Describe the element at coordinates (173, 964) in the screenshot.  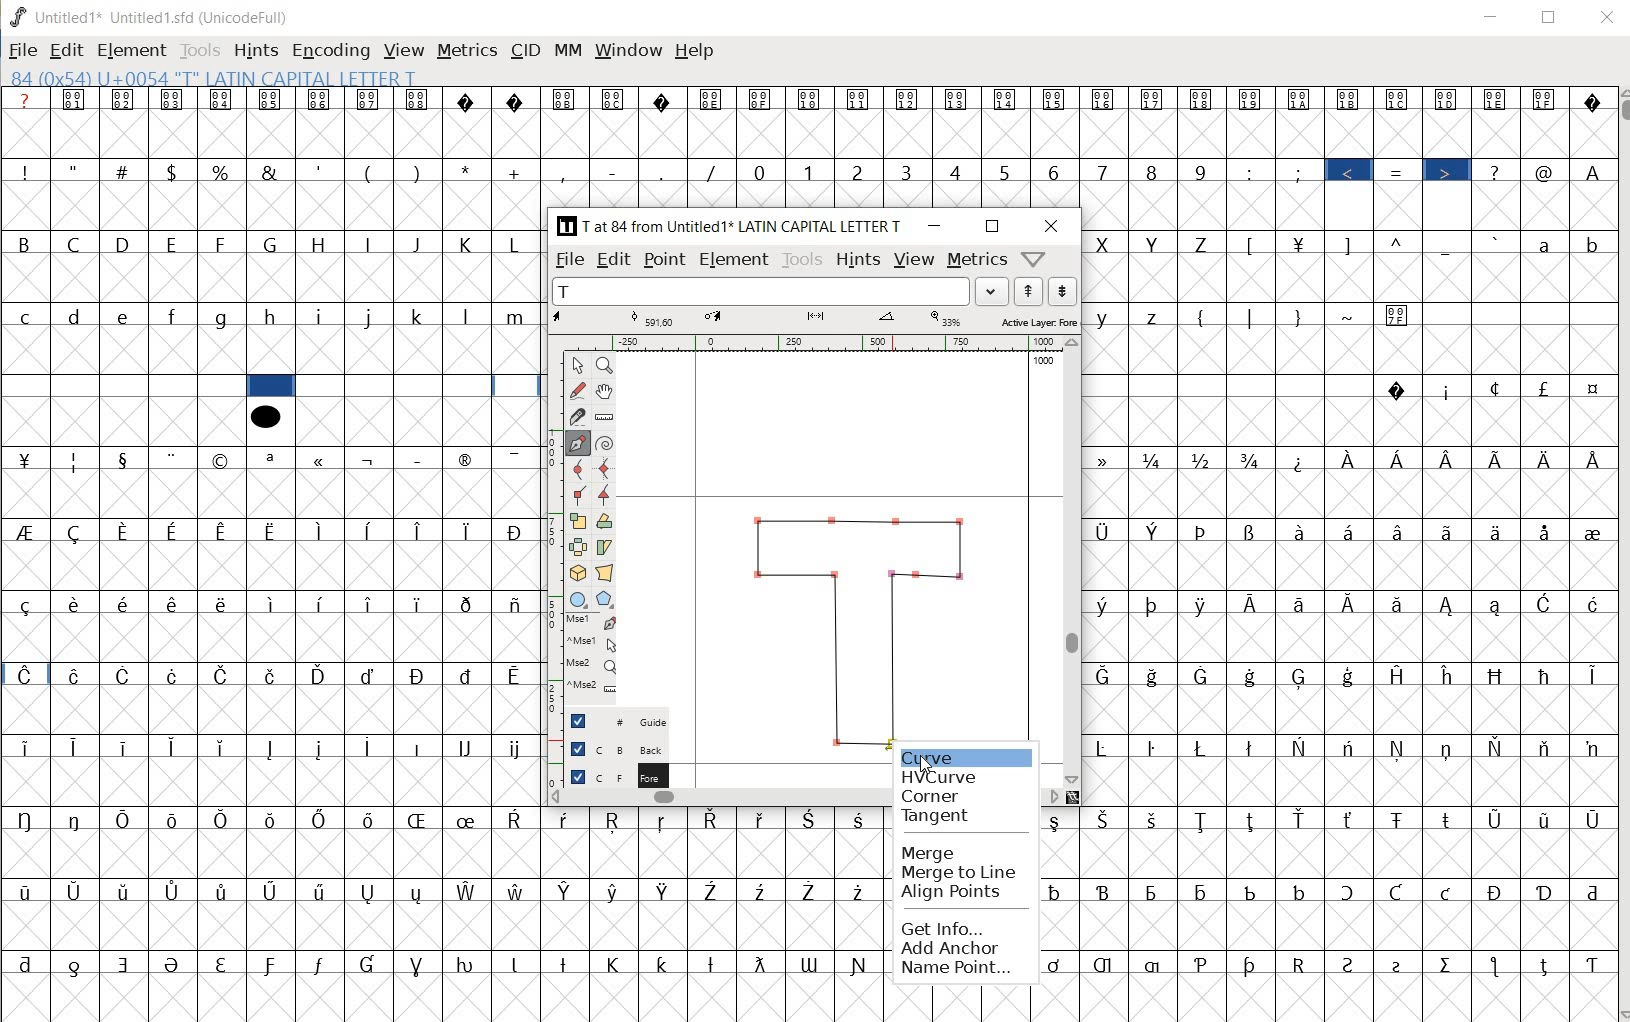
I see `Symbol` at that location.